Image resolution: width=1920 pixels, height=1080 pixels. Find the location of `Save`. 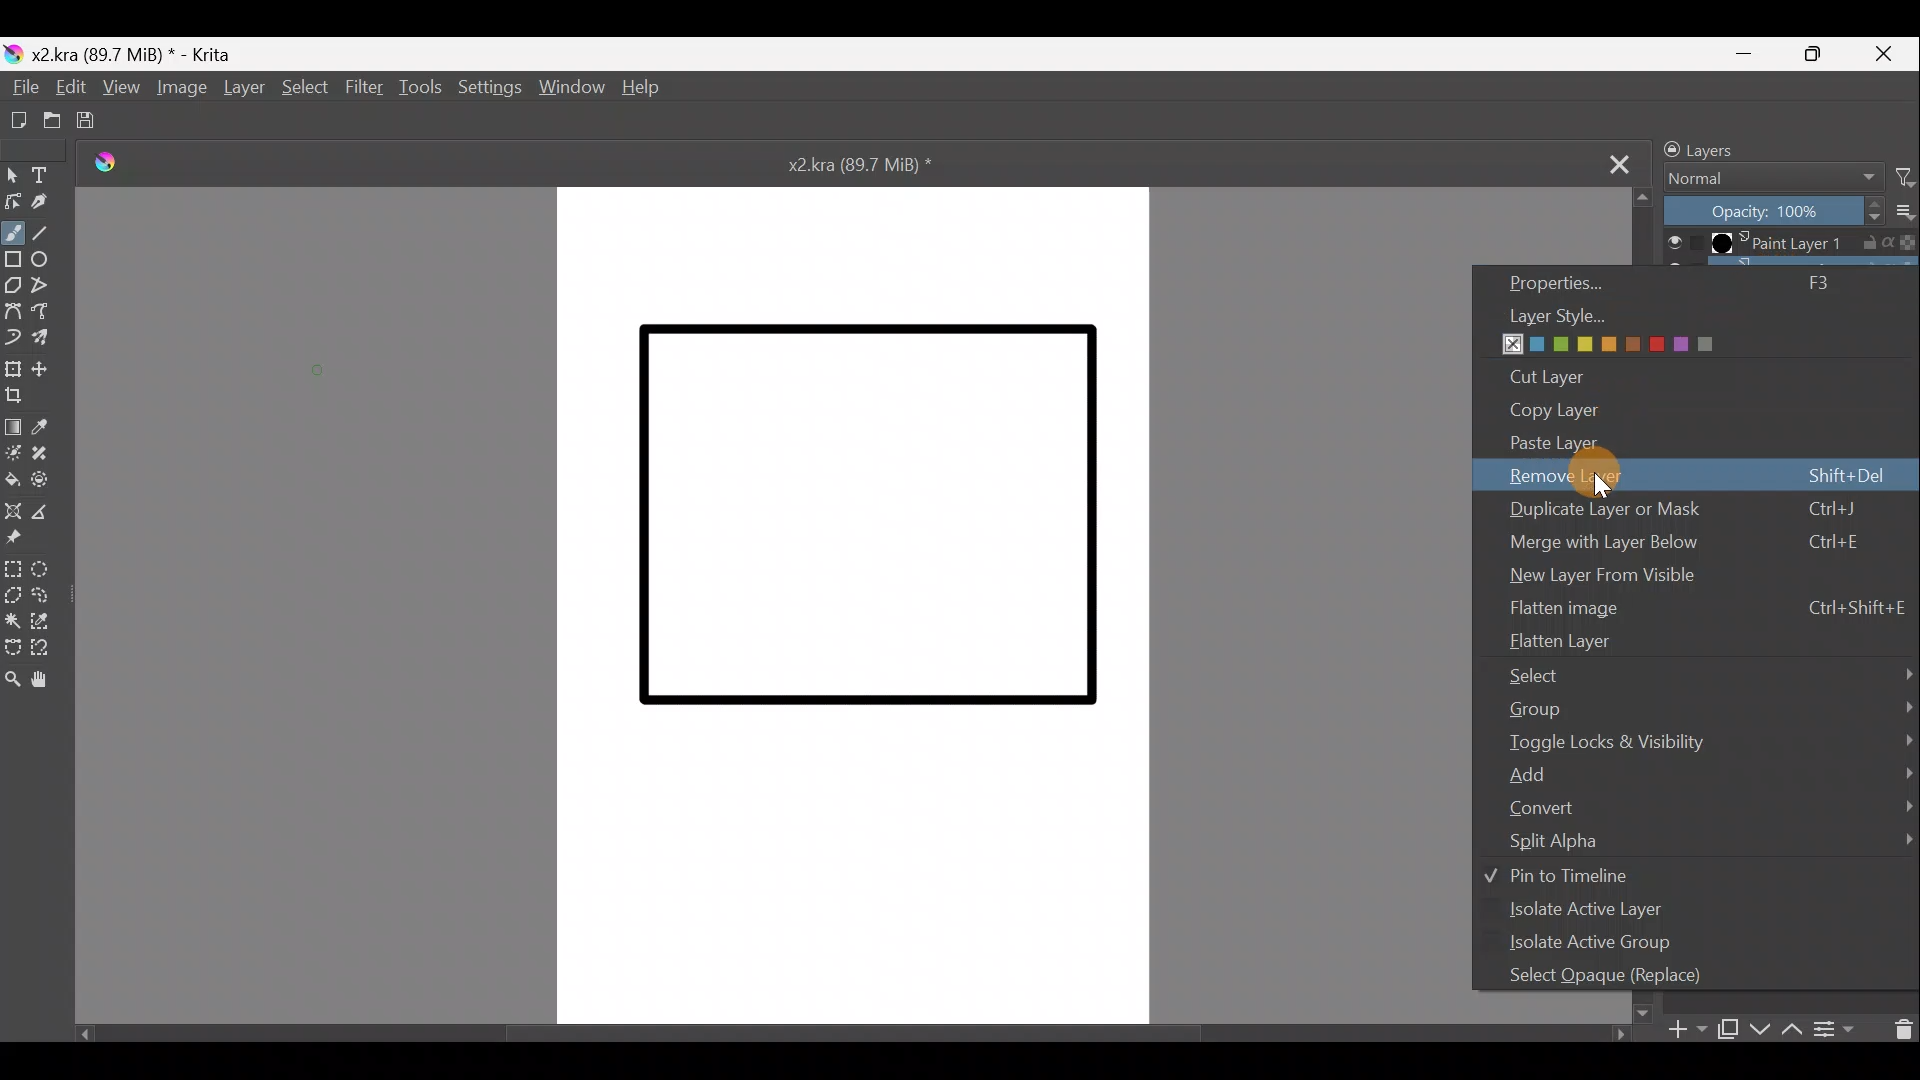

Save is located at coordinates (87, 121).